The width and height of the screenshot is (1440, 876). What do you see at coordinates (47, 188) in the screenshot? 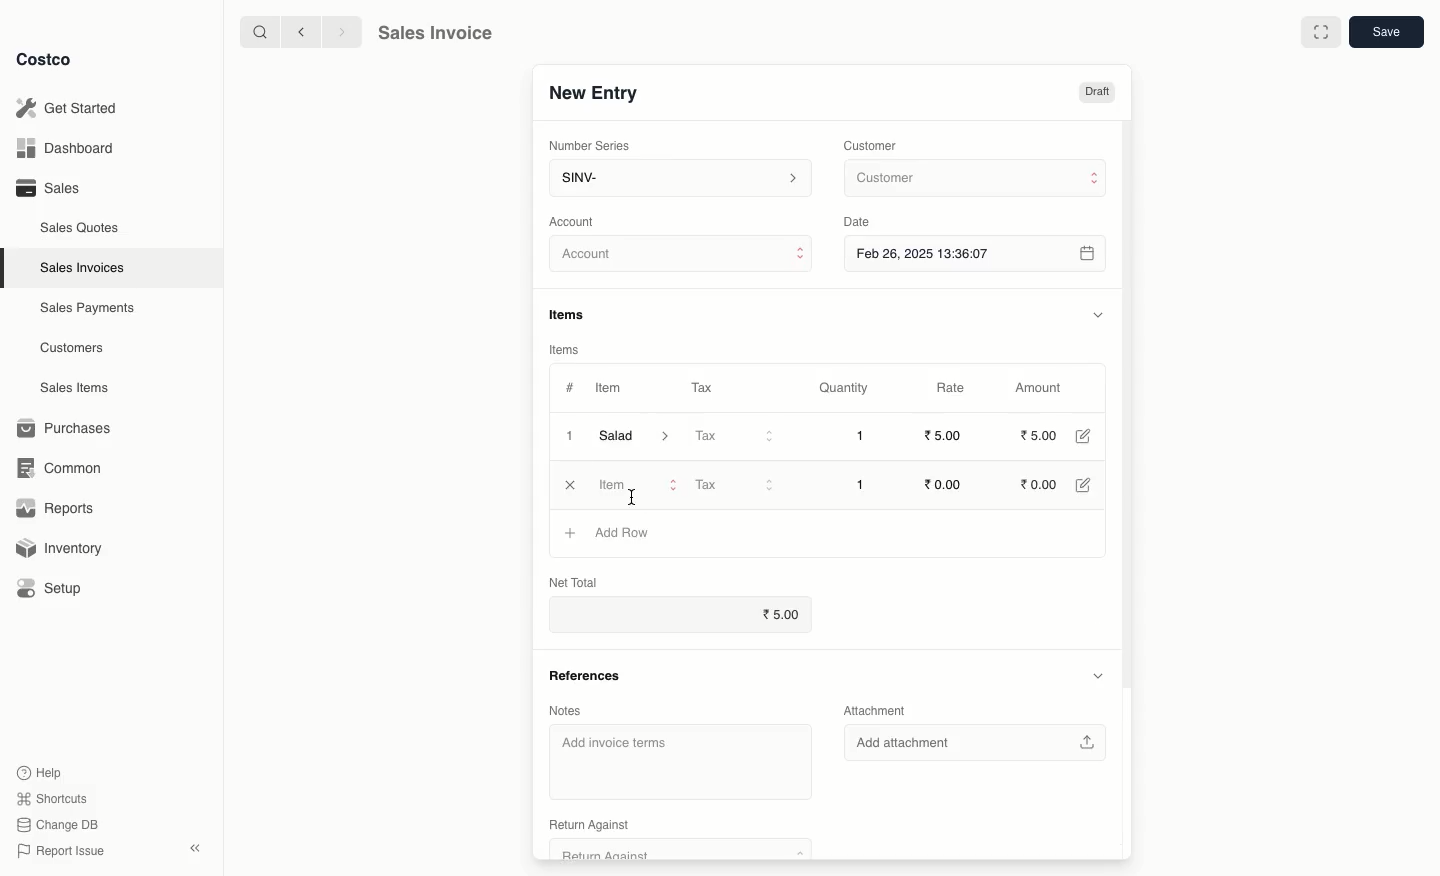
I see `Sales` at bounding box center [47, 188].